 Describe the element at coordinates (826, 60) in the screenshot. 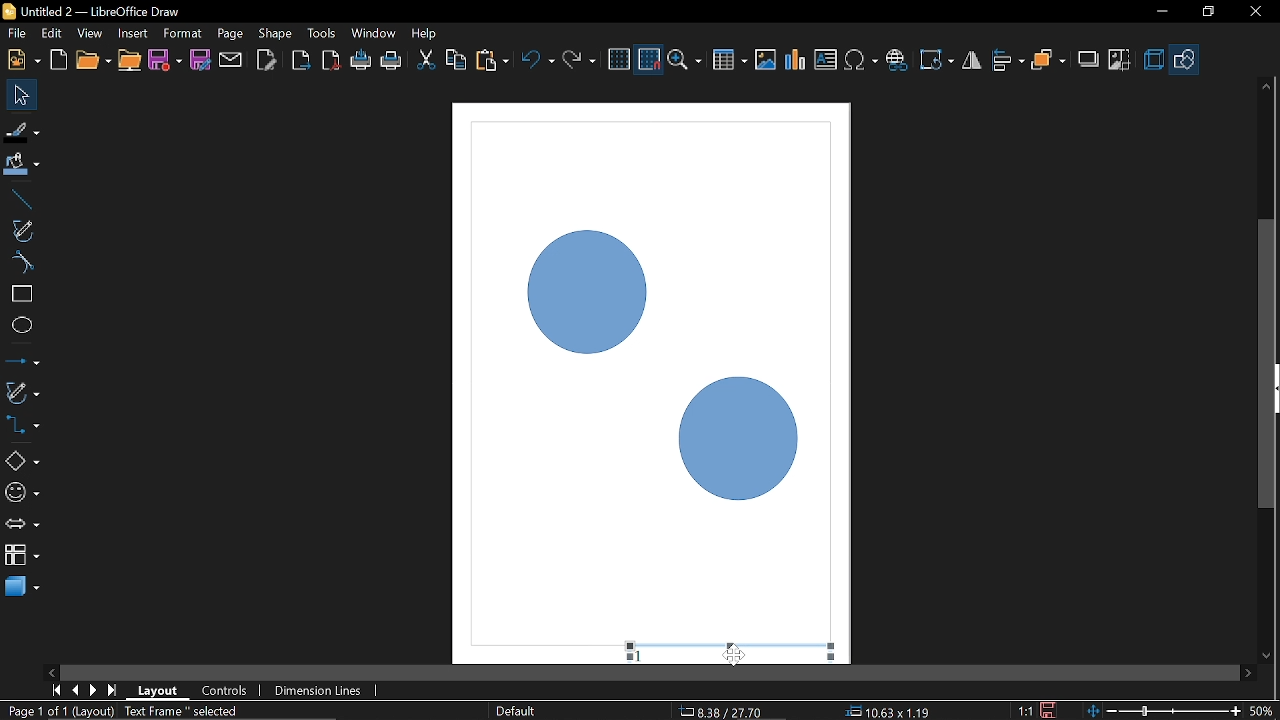

I see `Text` at that location.